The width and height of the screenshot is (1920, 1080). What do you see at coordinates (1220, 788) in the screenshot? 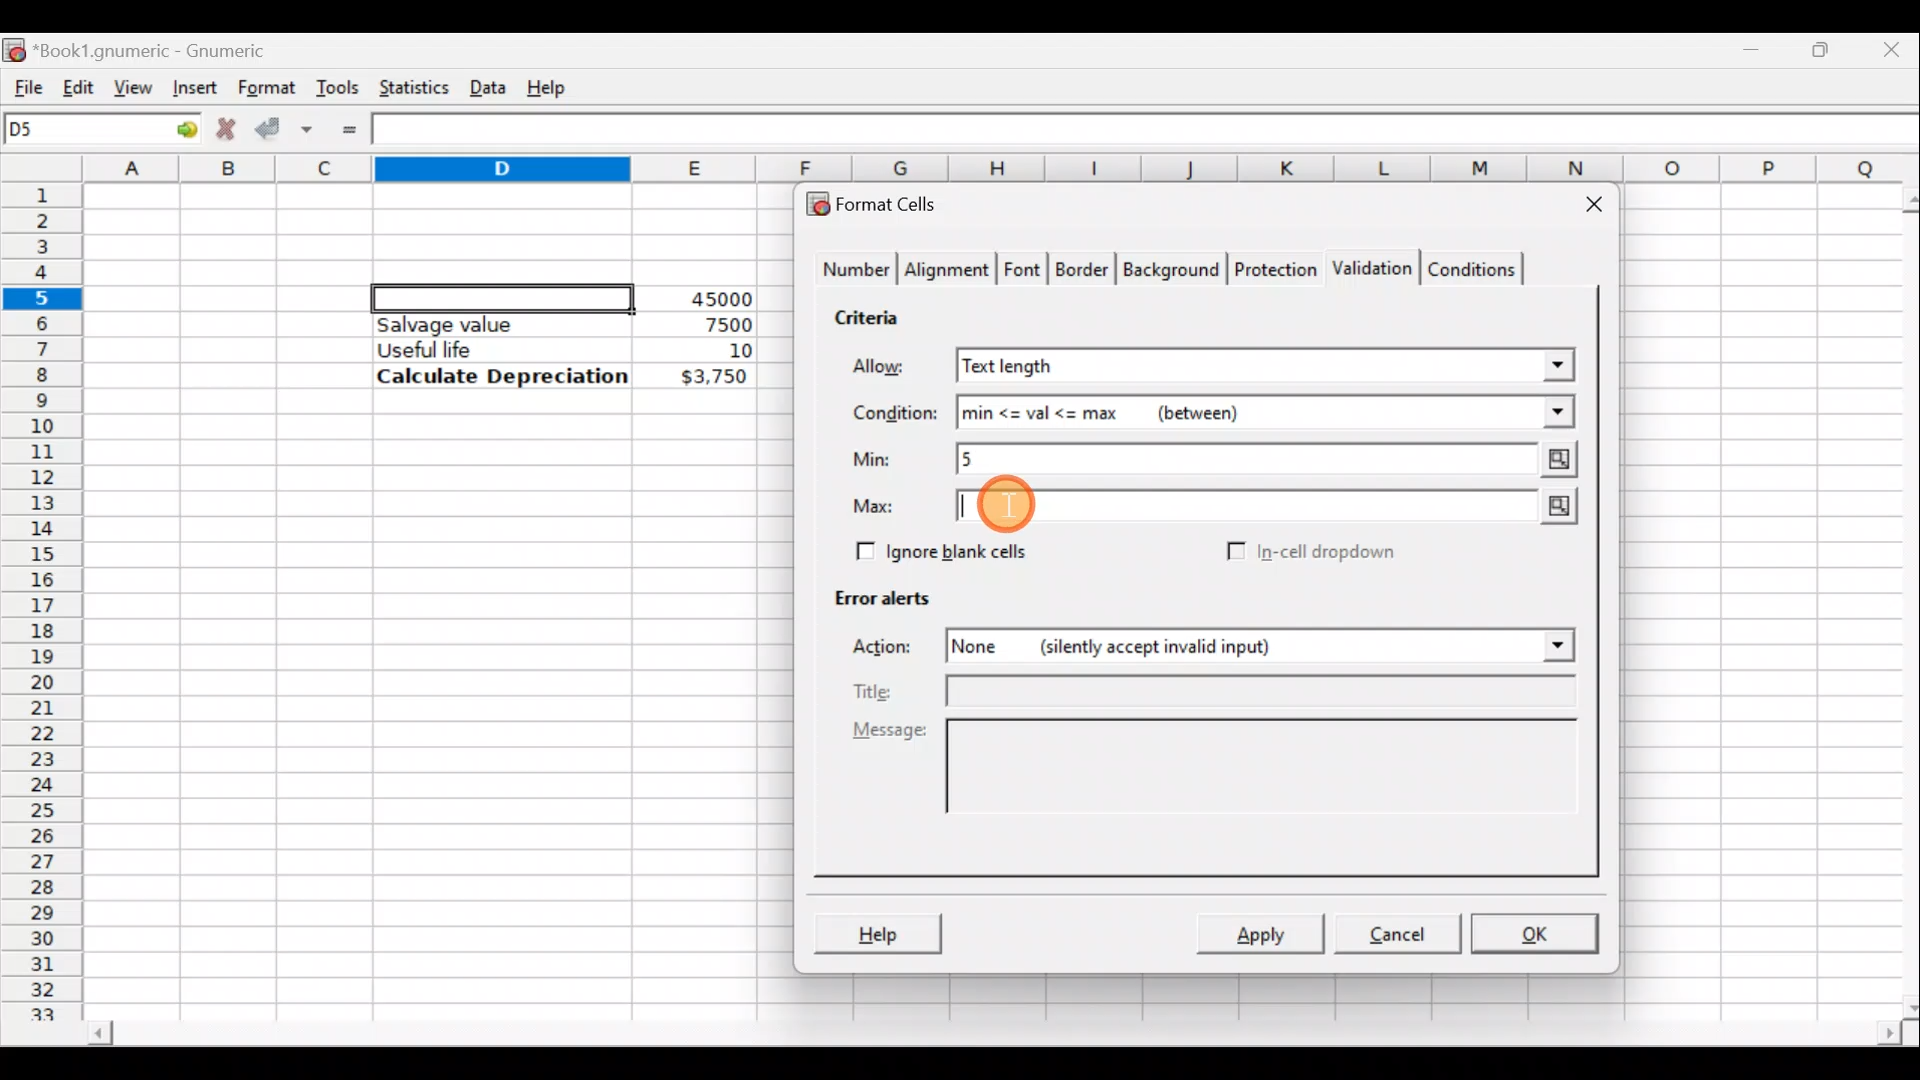
I see `Message` at bounding box center [1220, 788].